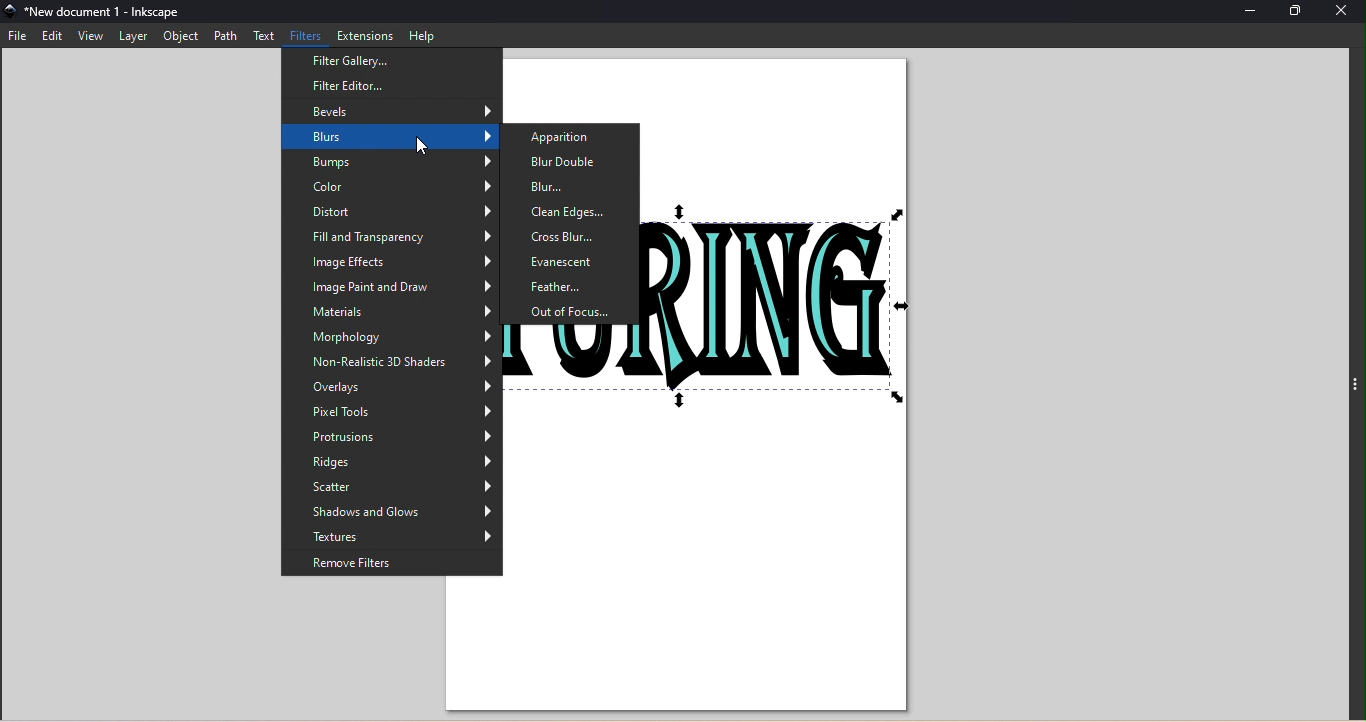 This screenshot has height=722, width=1366. I want to click on Evanescent, so click(572, 261).